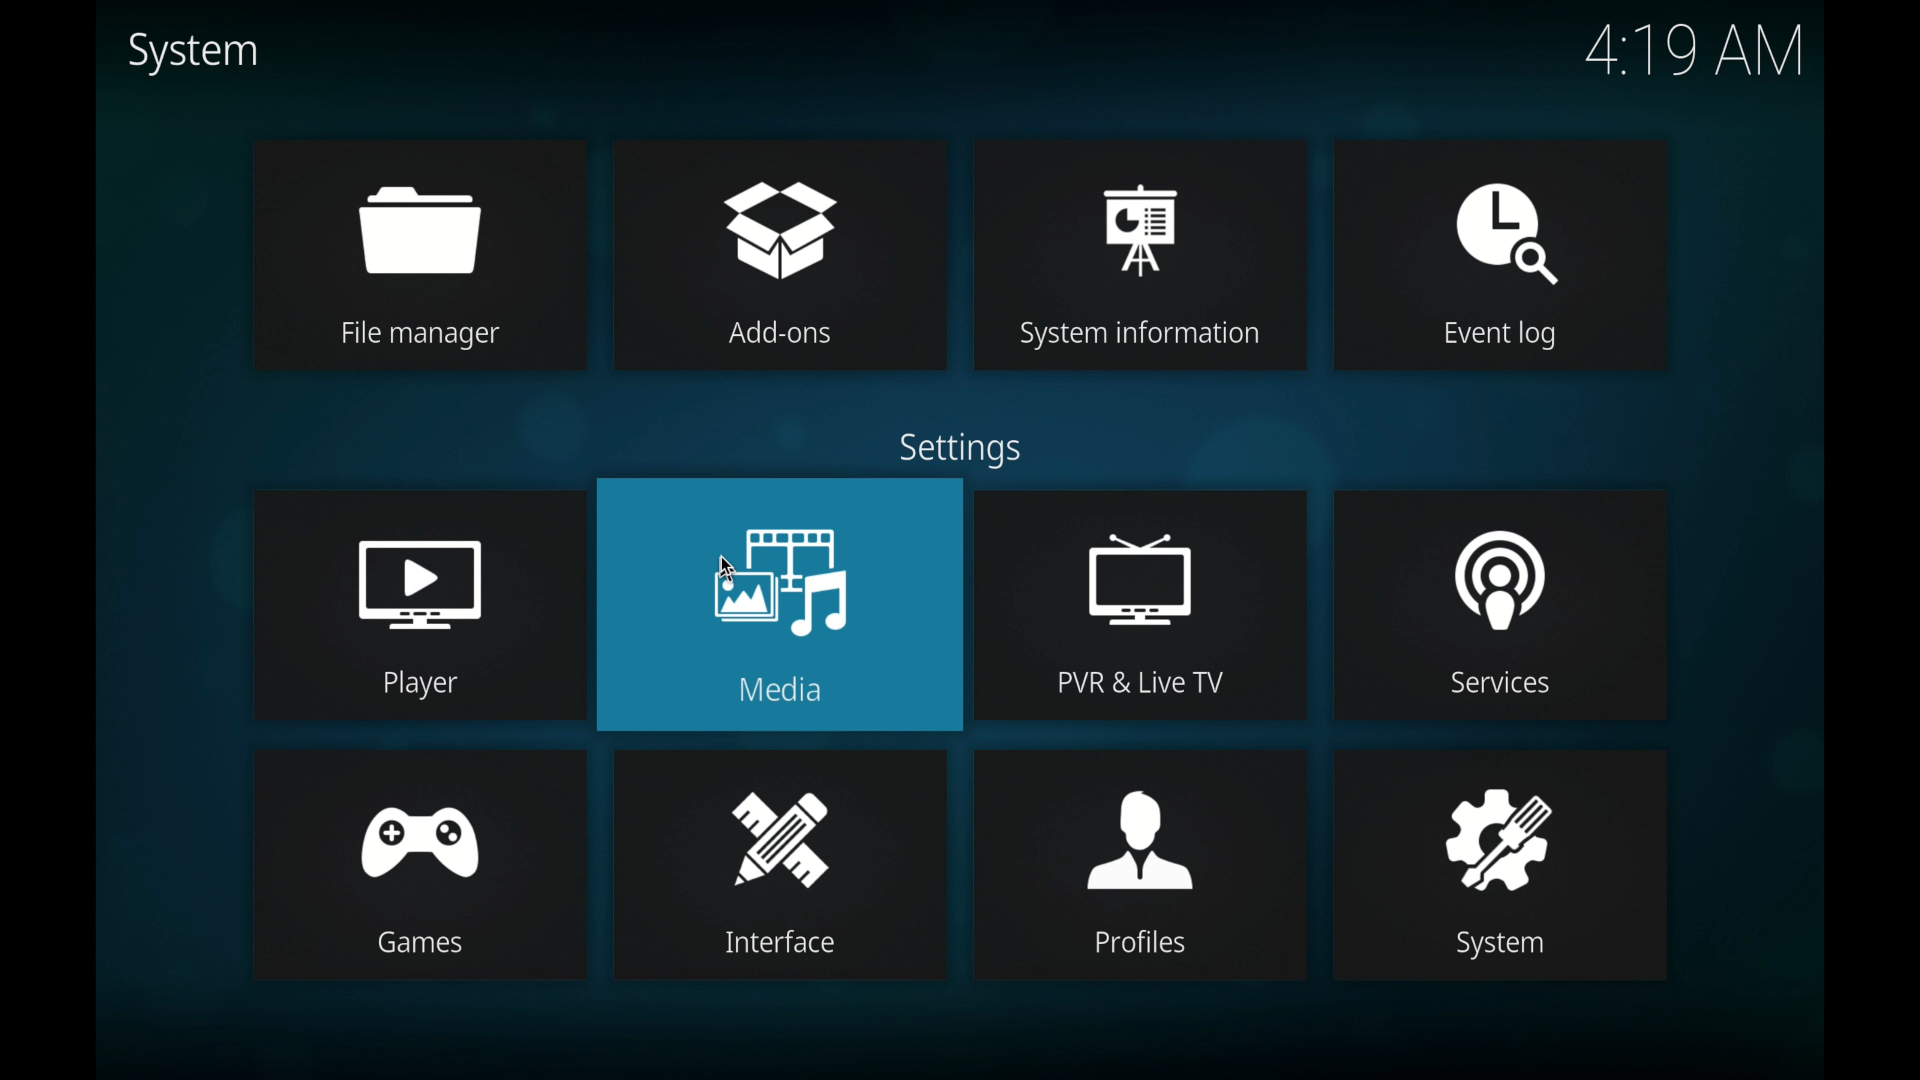  I want to click on interface, so click(778, 866).